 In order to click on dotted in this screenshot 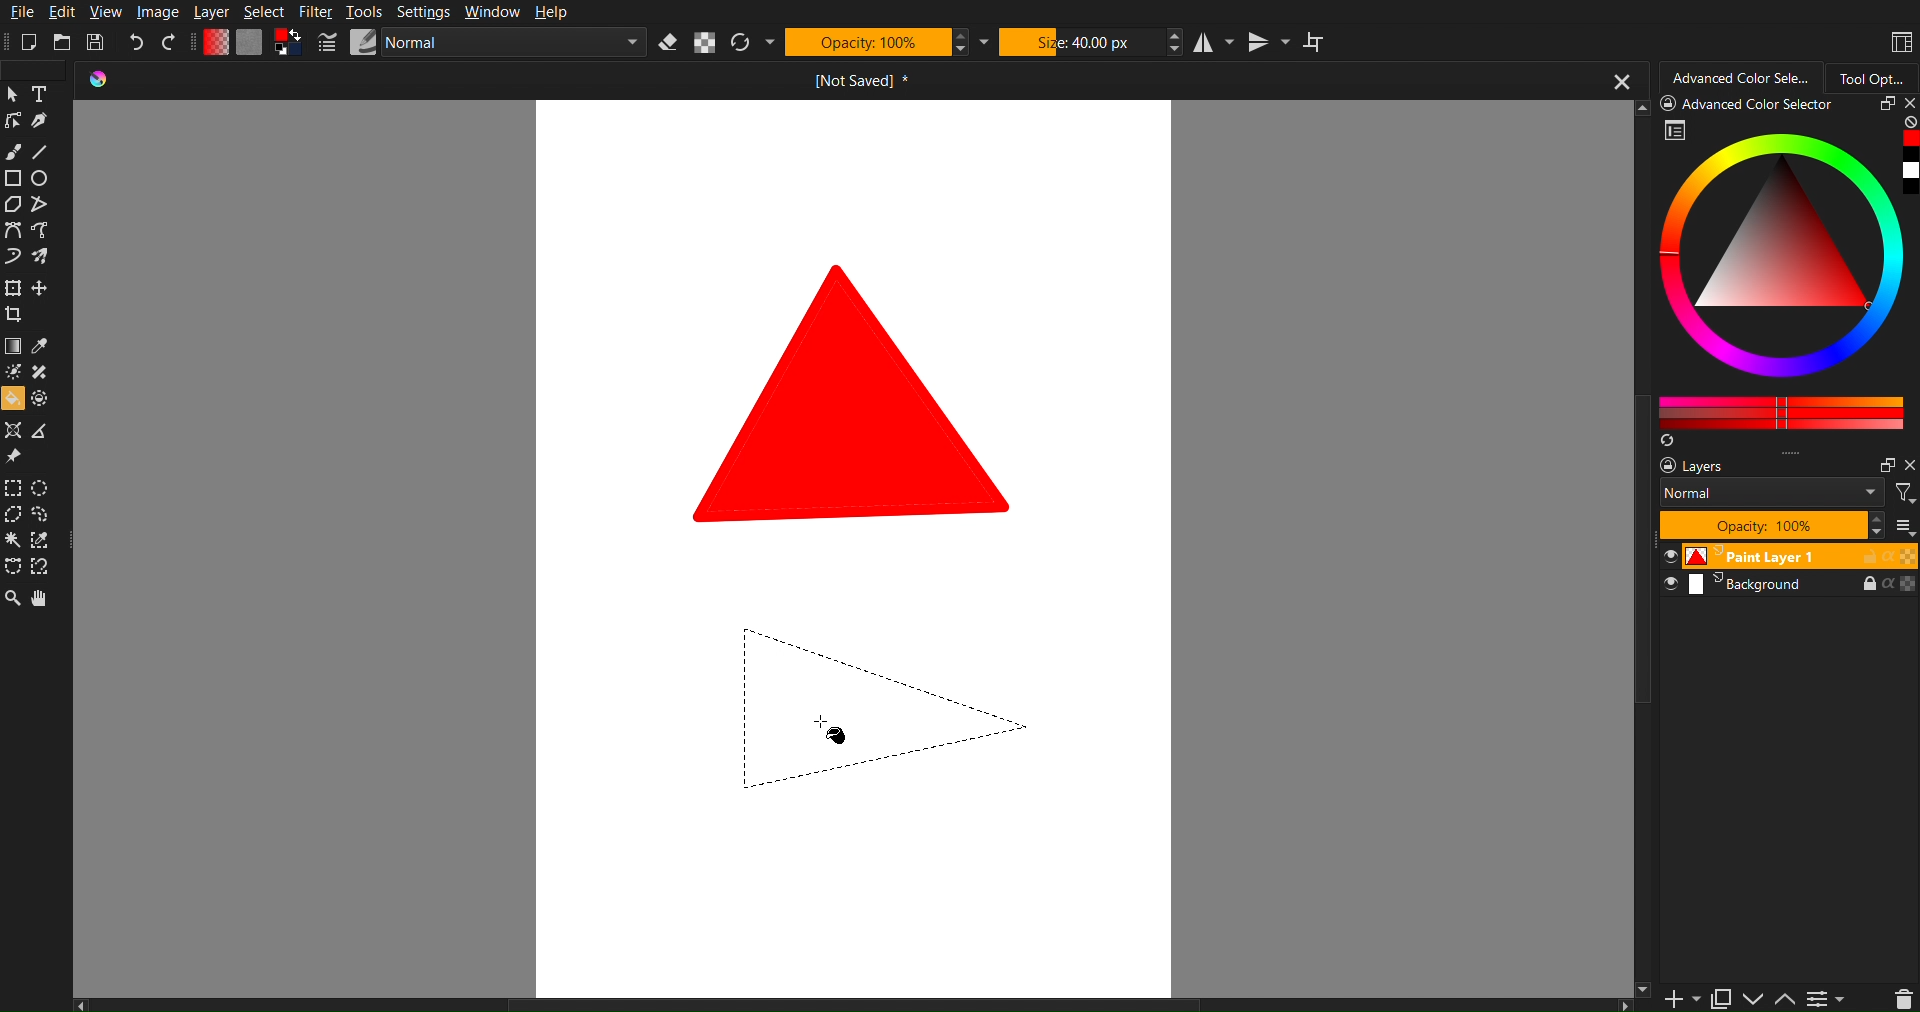, I will do `click(43, 400)`.